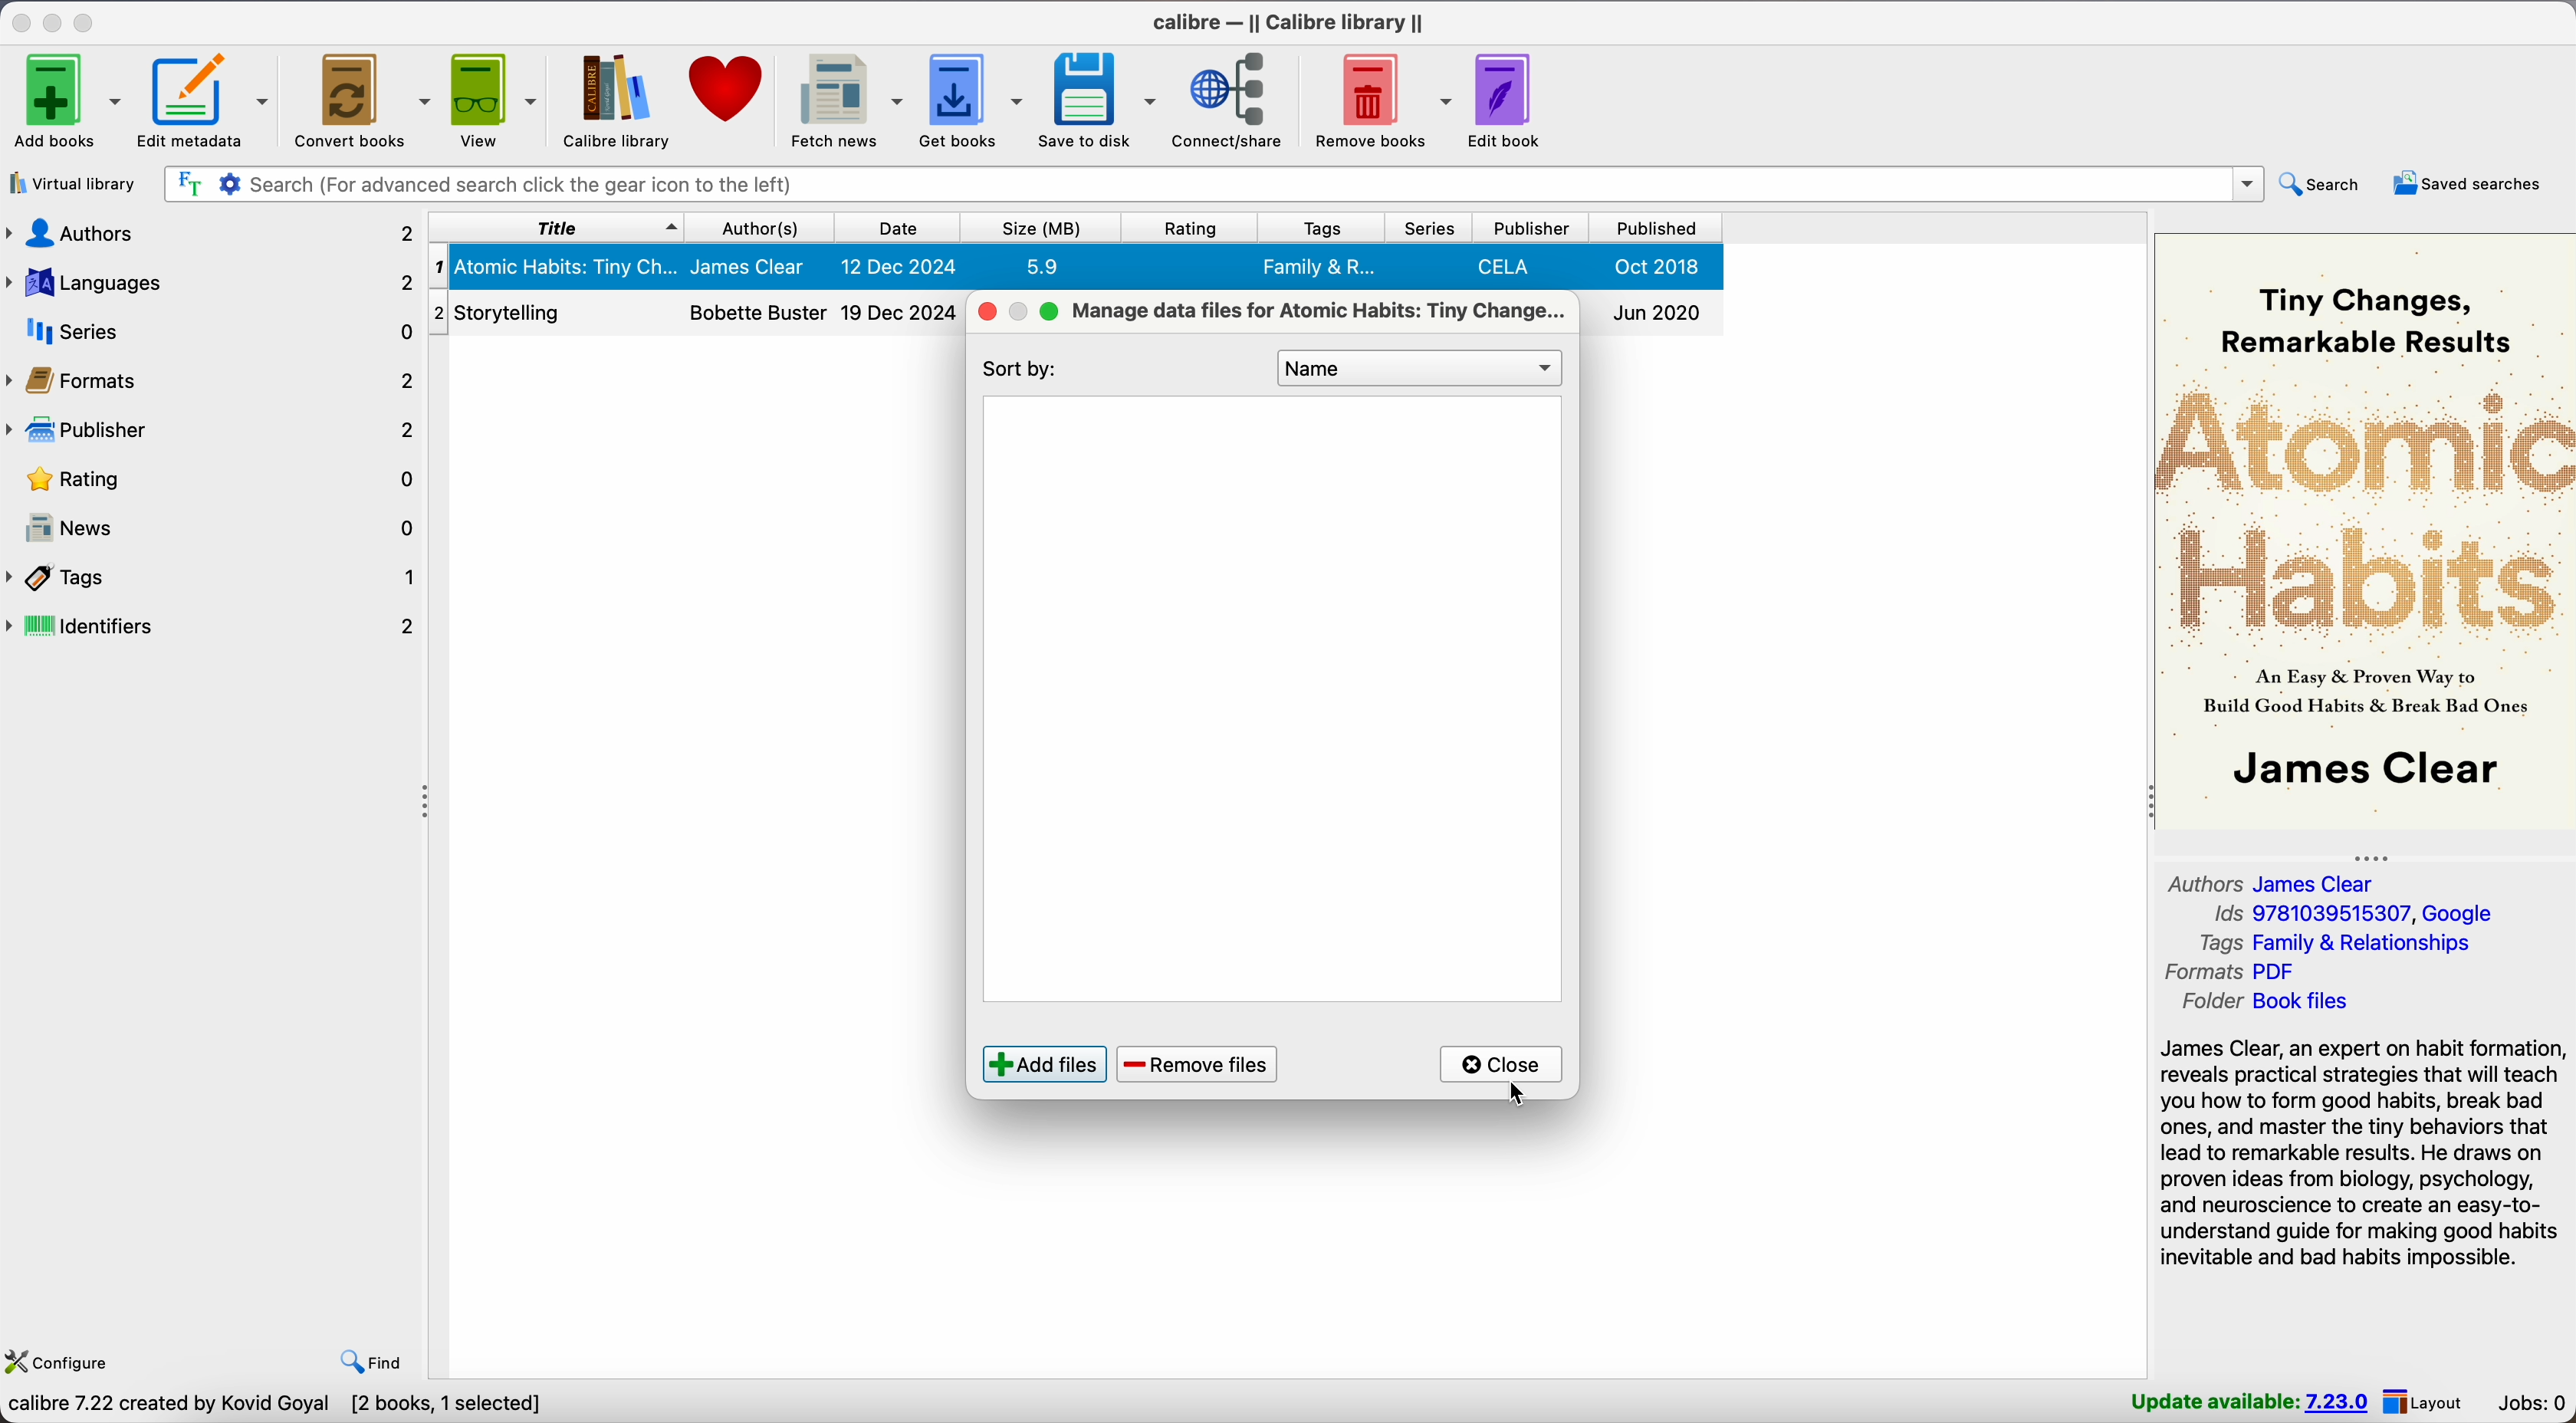 The image size is (2576, 1423). What do you see at coordinates (56, 22) in the screenshot?
I see `minimize Calibre` at bounding box center [56, 22].